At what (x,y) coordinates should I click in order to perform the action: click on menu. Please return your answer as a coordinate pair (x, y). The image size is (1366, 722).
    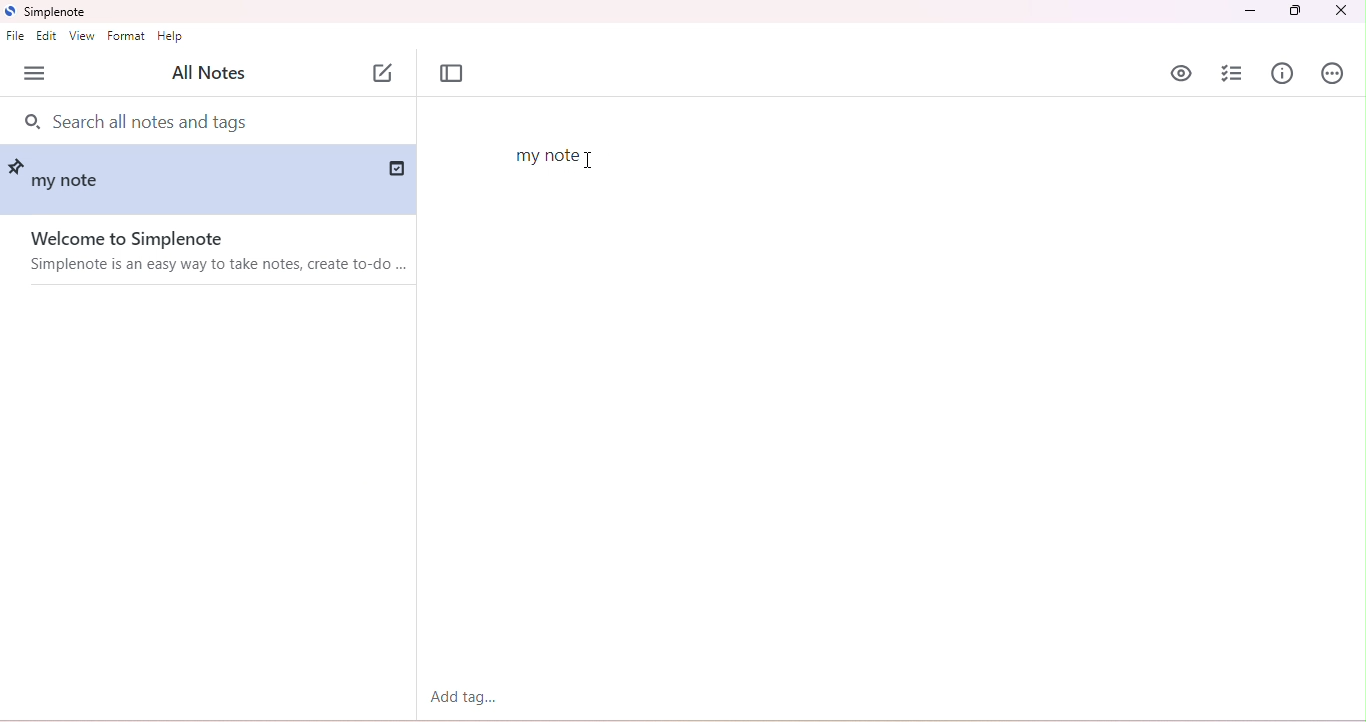
    Looking at the image, I should click on (36, 73).